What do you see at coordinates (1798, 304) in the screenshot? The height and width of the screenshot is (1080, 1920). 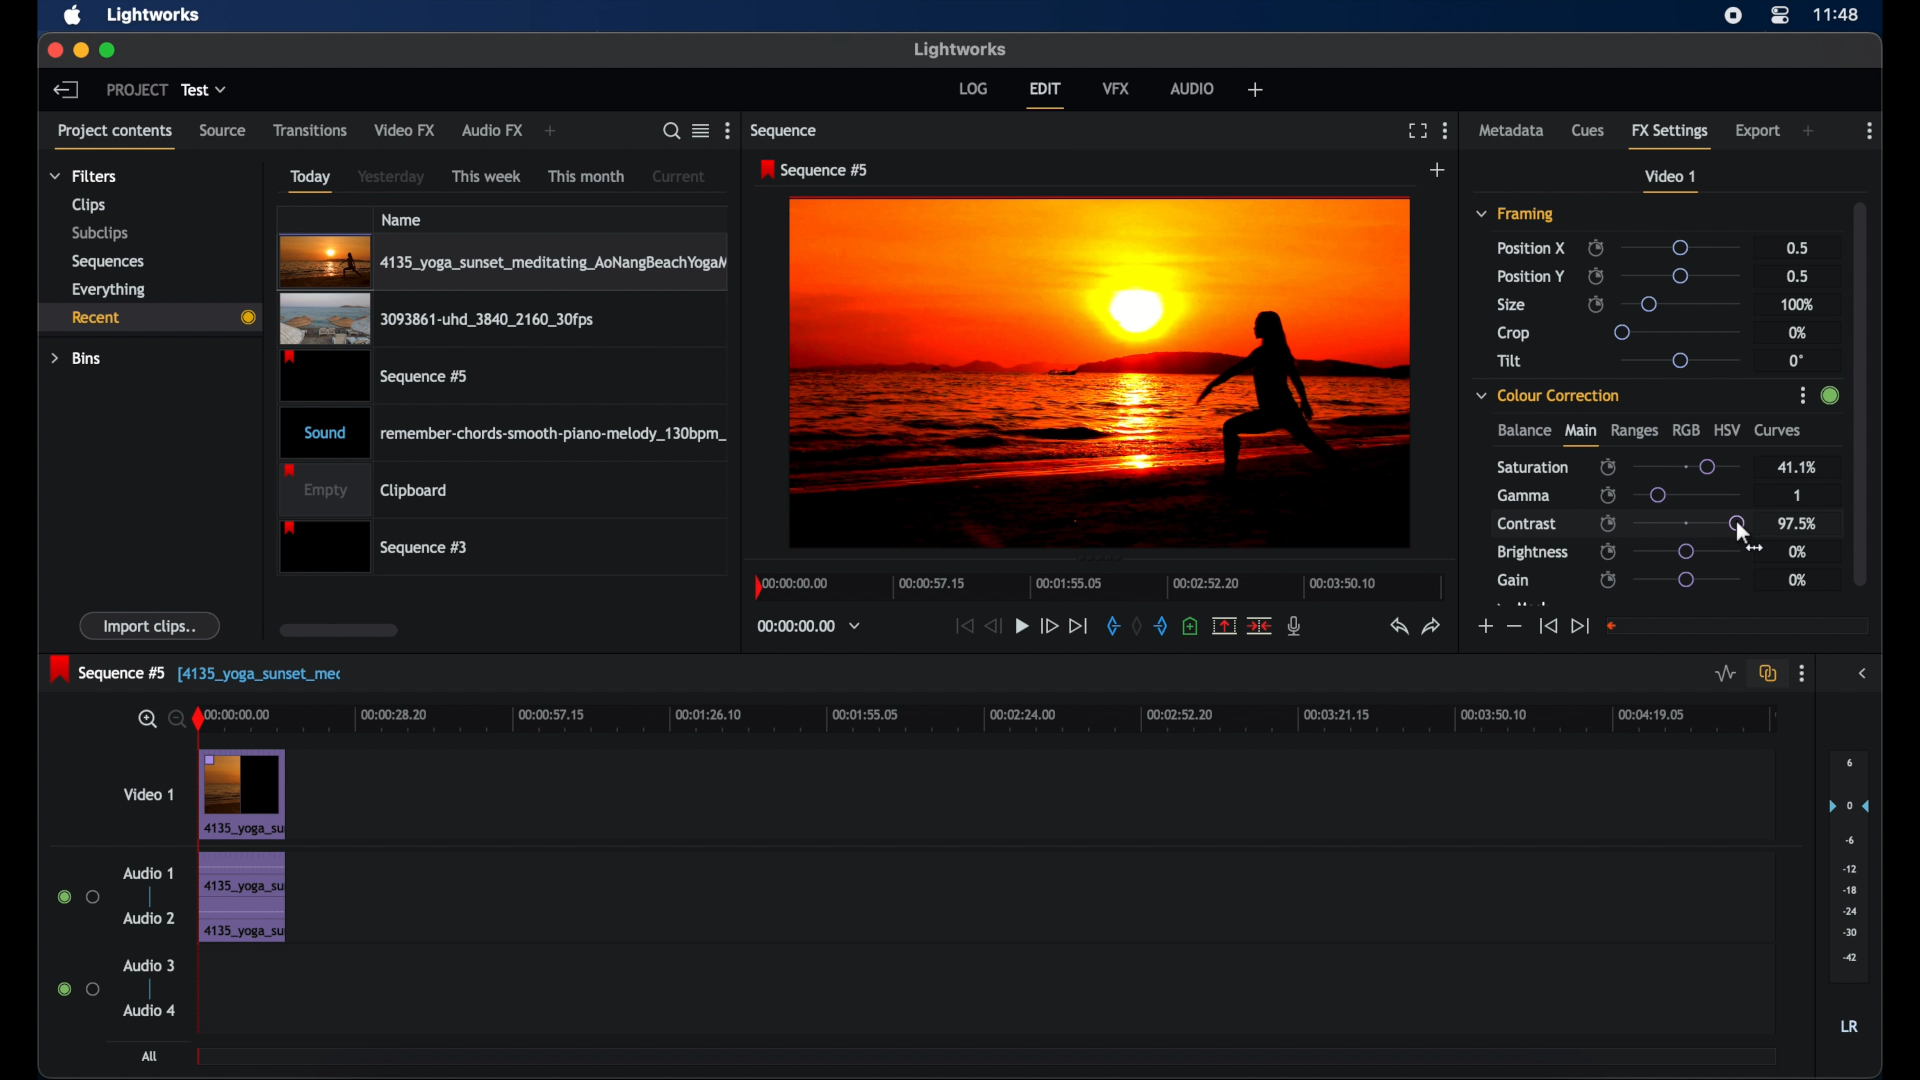 I see `100%` at bounding box center [1798, 304].